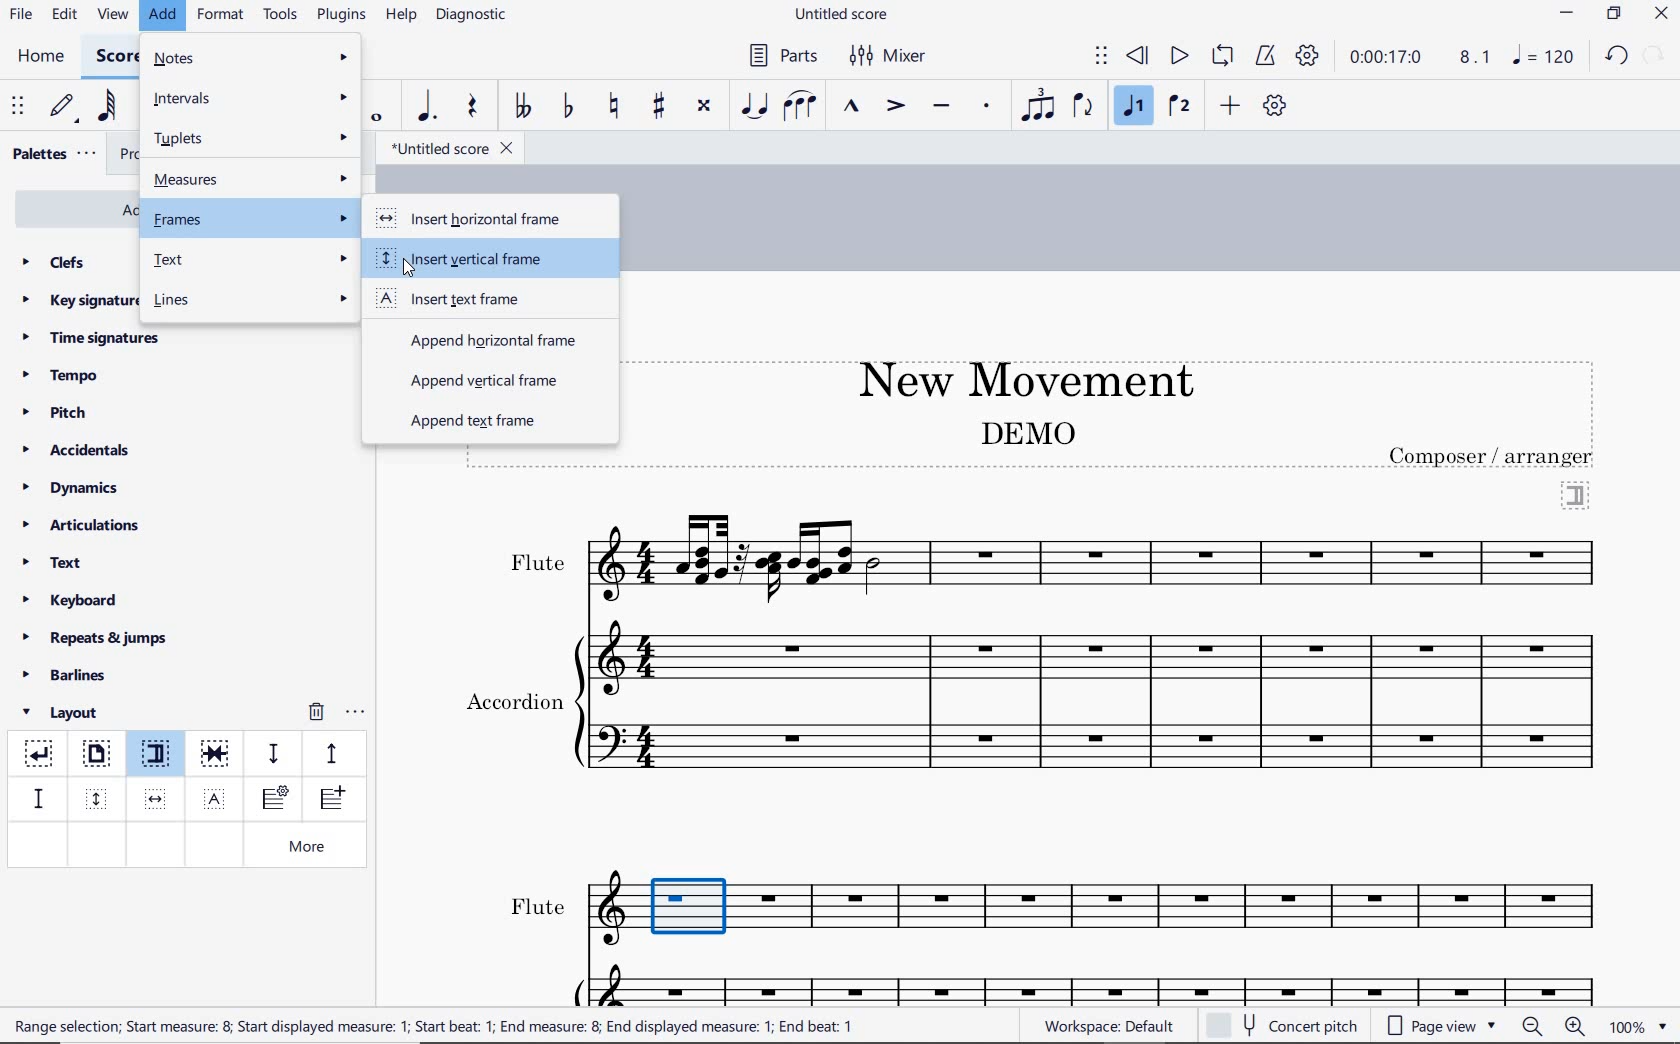 The width and height of the screenshot is (1680, 1044). I want to click on play, so click(1177, 58).